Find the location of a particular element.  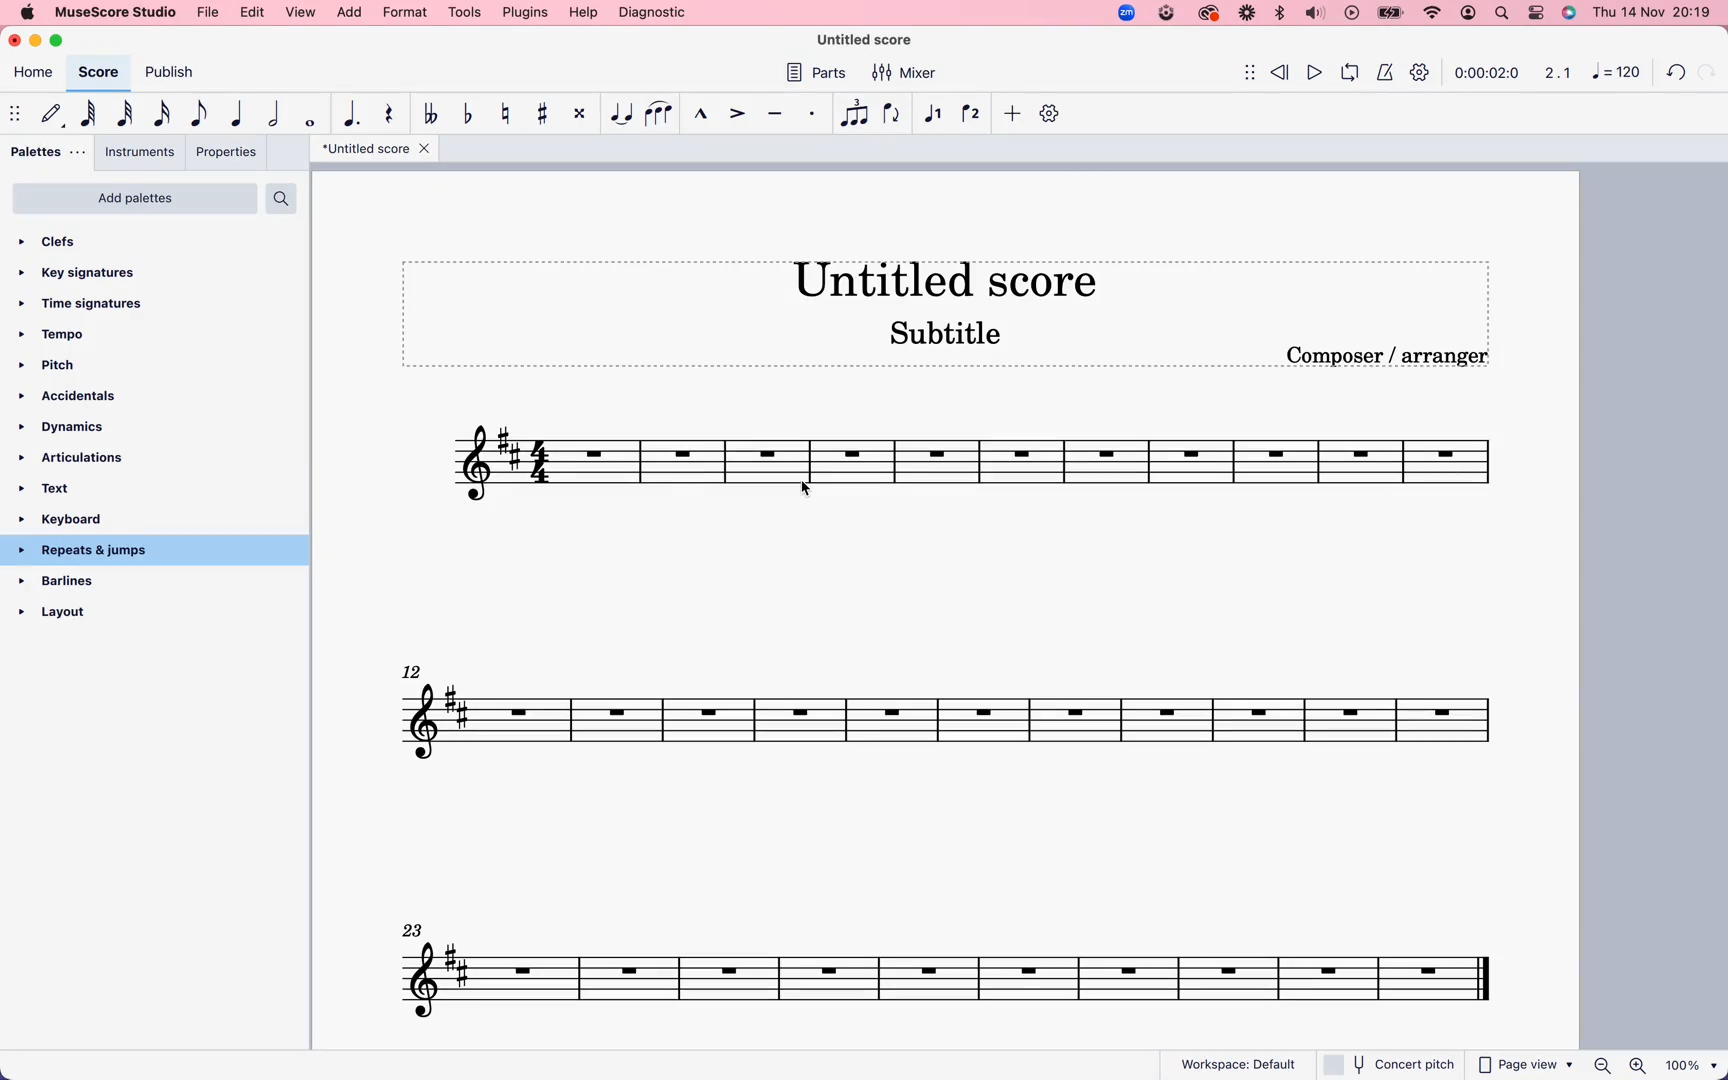

minimize is located at coordinates (39, 41).